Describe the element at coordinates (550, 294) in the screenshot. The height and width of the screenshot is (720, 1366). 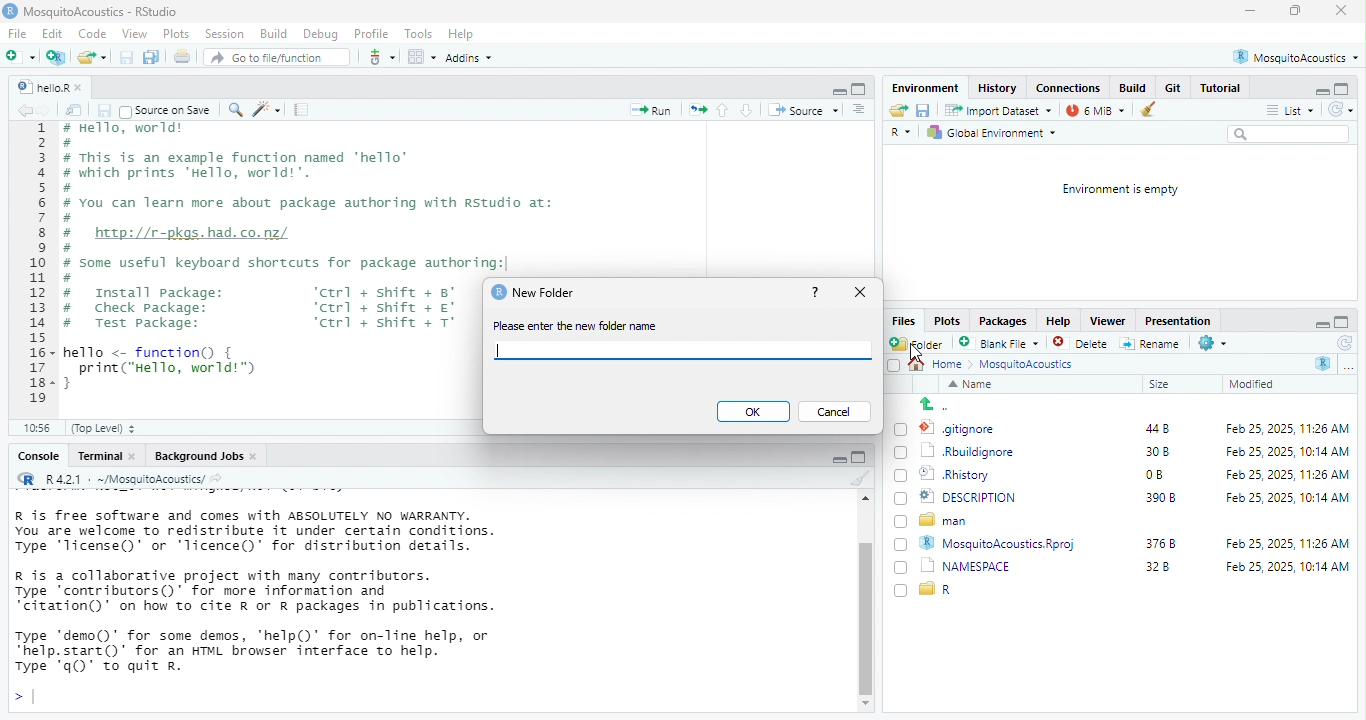
I see `New Folder` at that location.